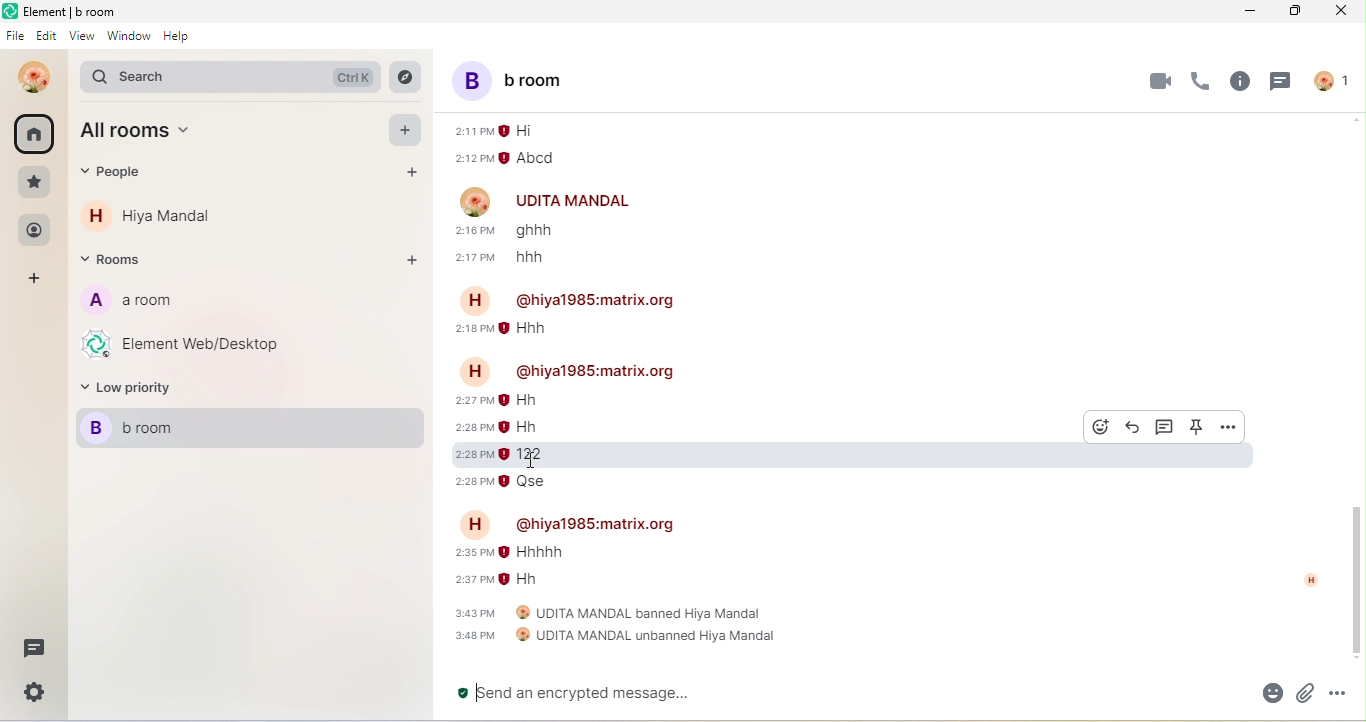 This screenshot has width=1366, height=722. I want to click on reply, so click(1133, 427).